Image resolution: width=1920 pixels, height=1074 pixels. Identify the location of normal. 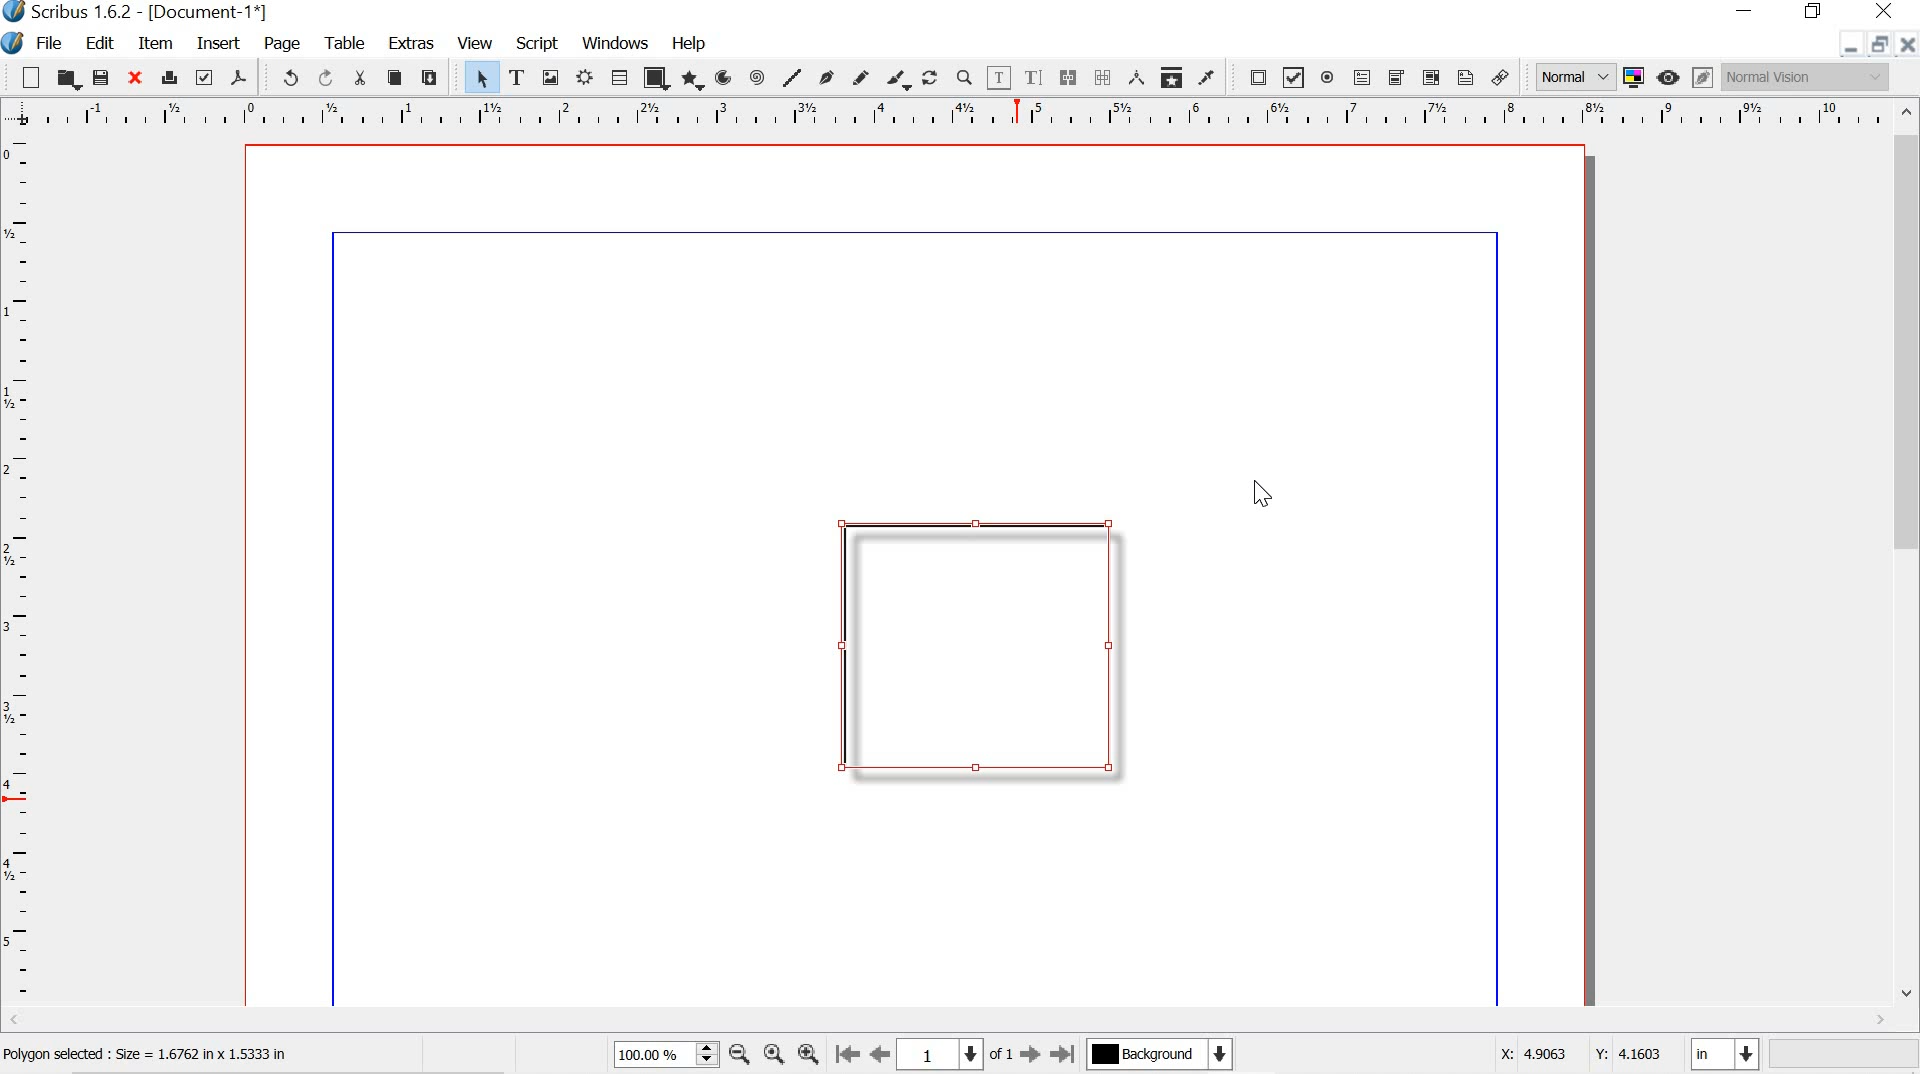
(1573, 74).